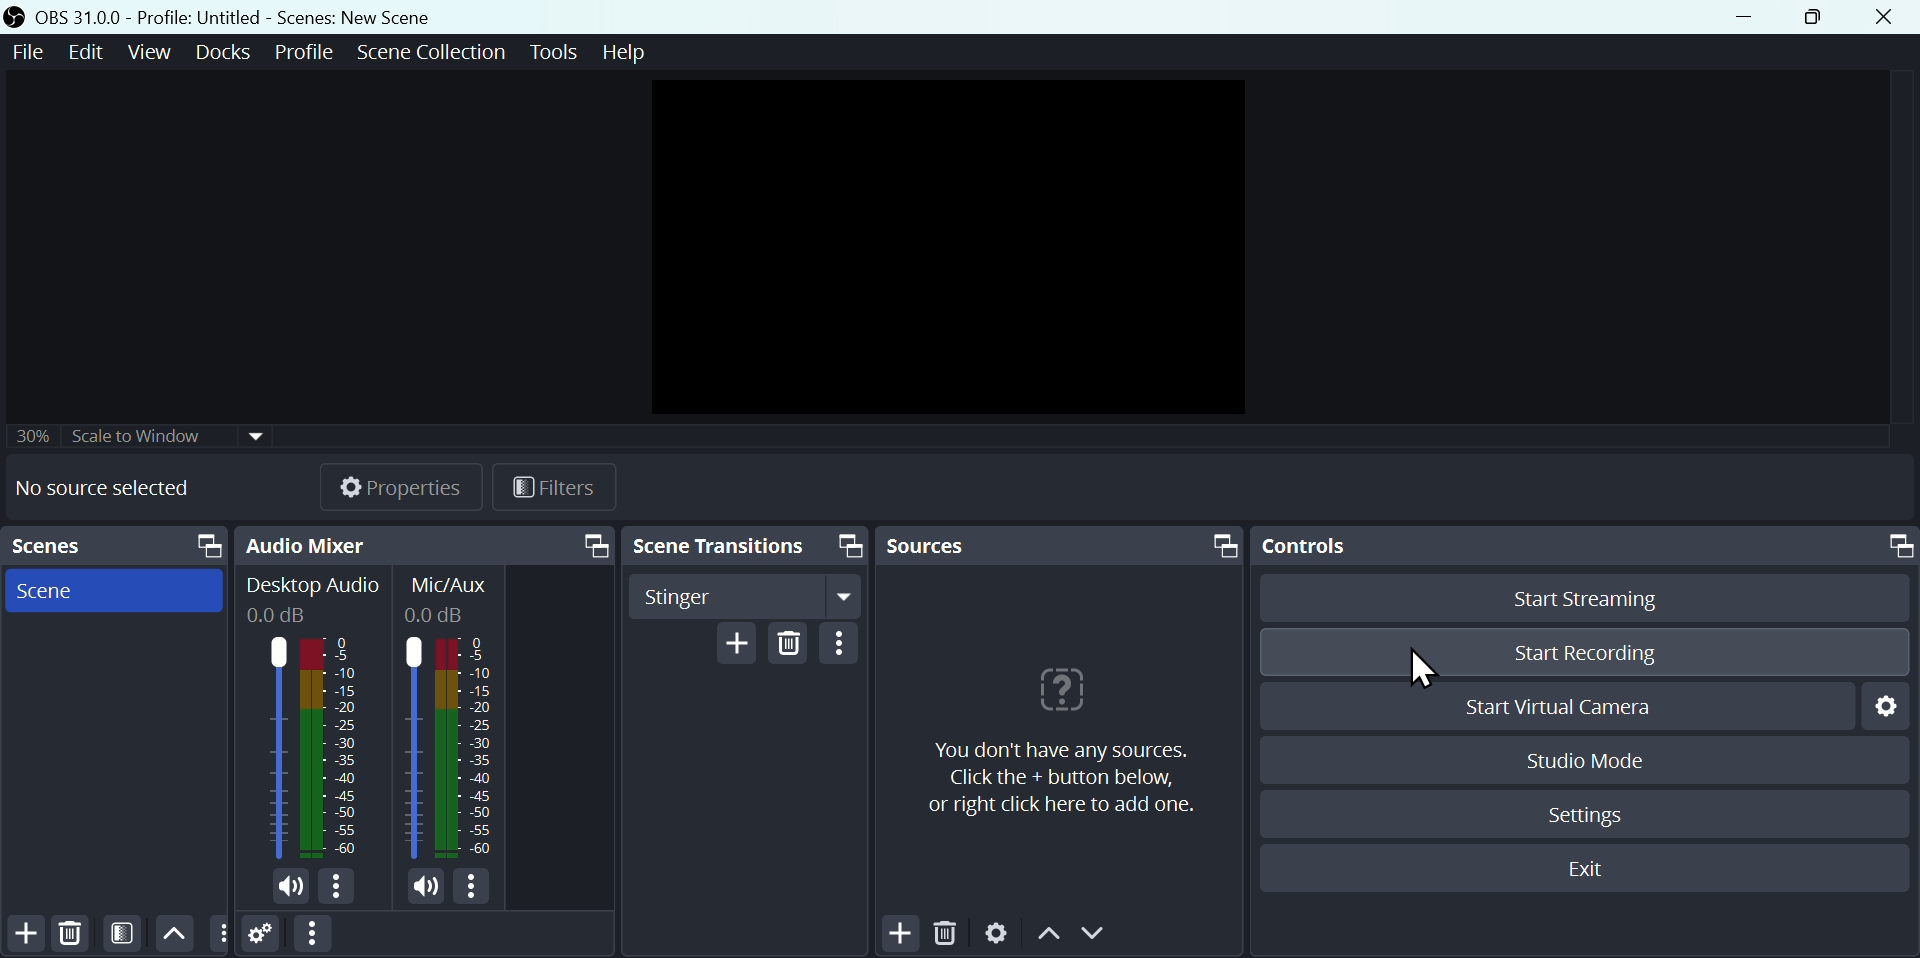 This screenshot has height=958, width=1920. What do you see at coordinates (942, 545) in the screenshot?
I see `Sources` at bounding box center [942, 545].